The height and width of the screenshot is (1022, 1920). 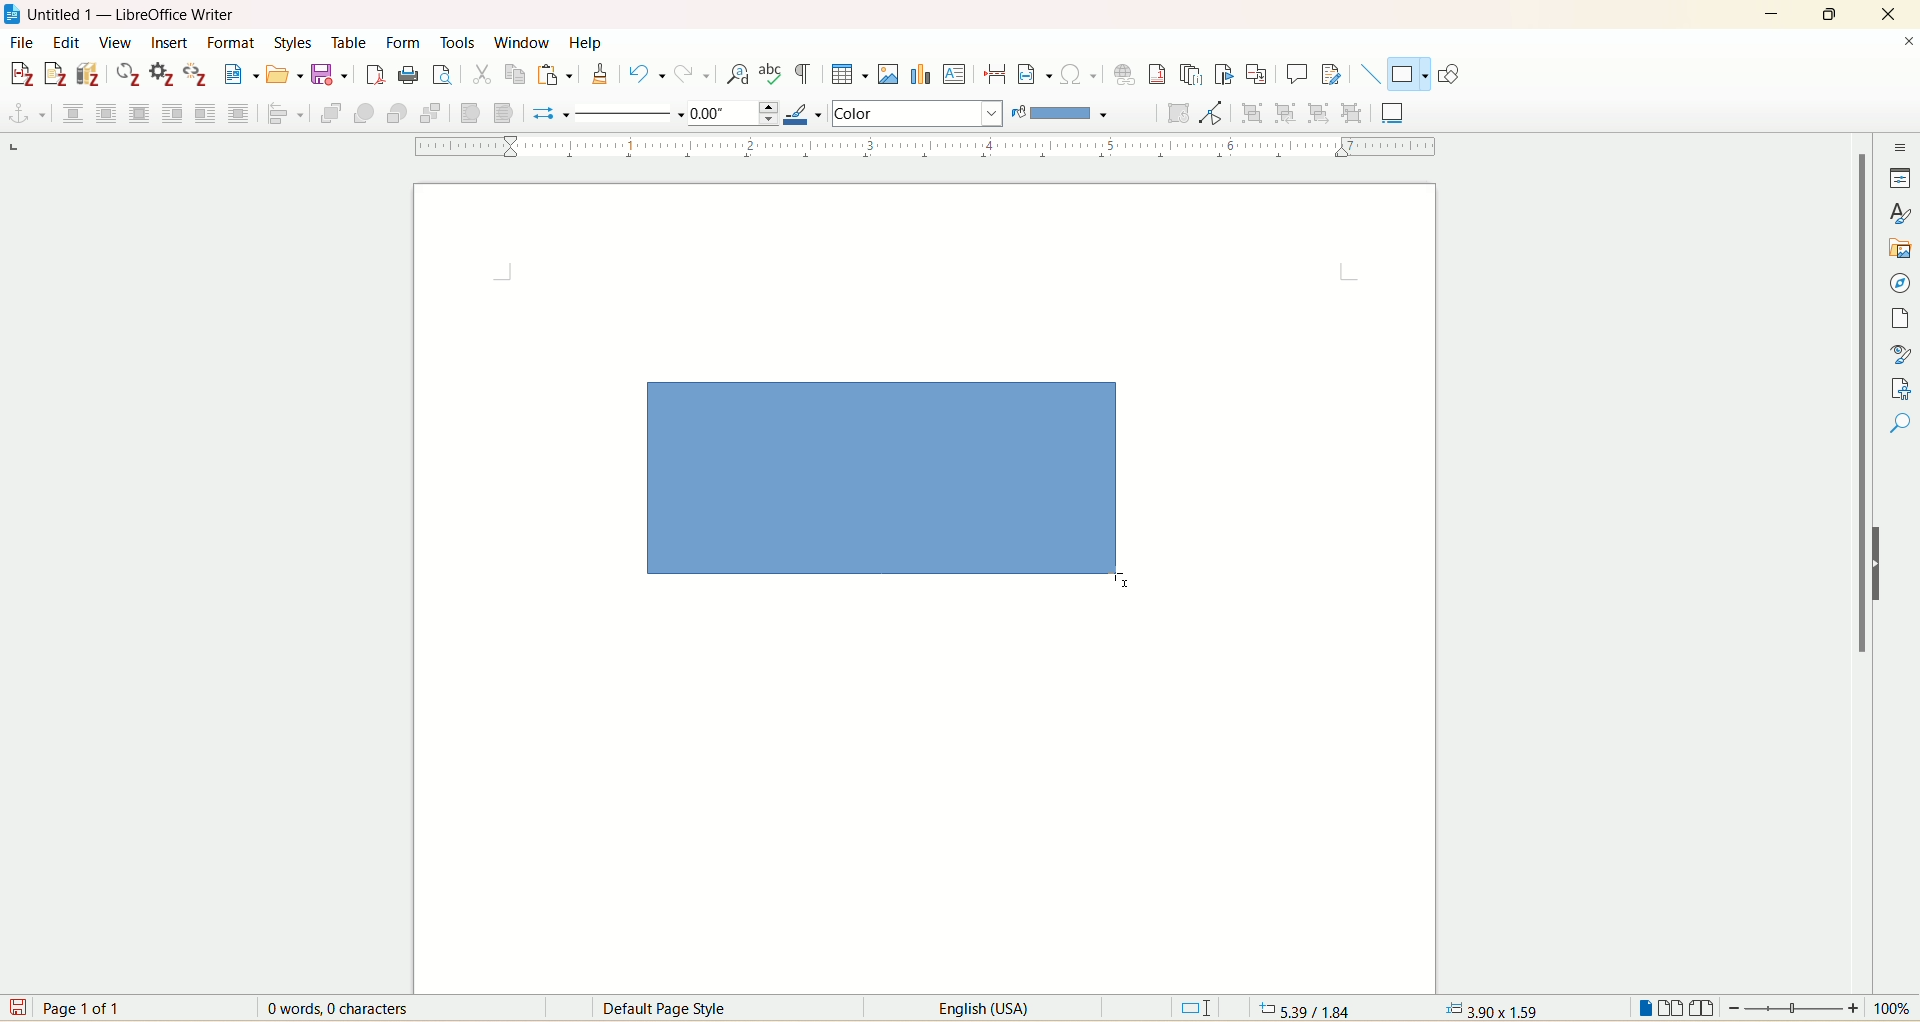 I want to click on show draw functions, so click(x=1452, y=73).